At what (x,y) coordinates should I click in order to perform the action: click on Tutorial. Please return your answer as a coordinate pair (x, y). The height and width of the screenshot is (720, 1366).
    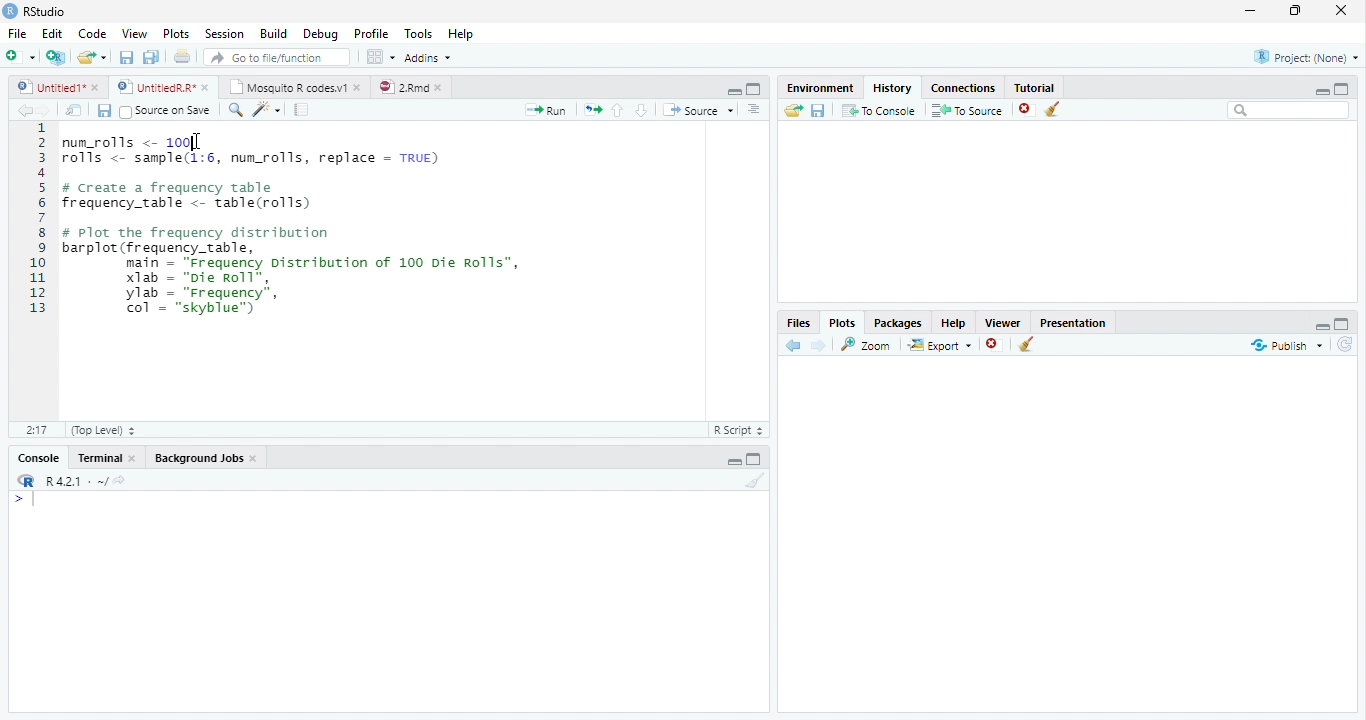
    Looking at the image, I should click on (1034, 86).